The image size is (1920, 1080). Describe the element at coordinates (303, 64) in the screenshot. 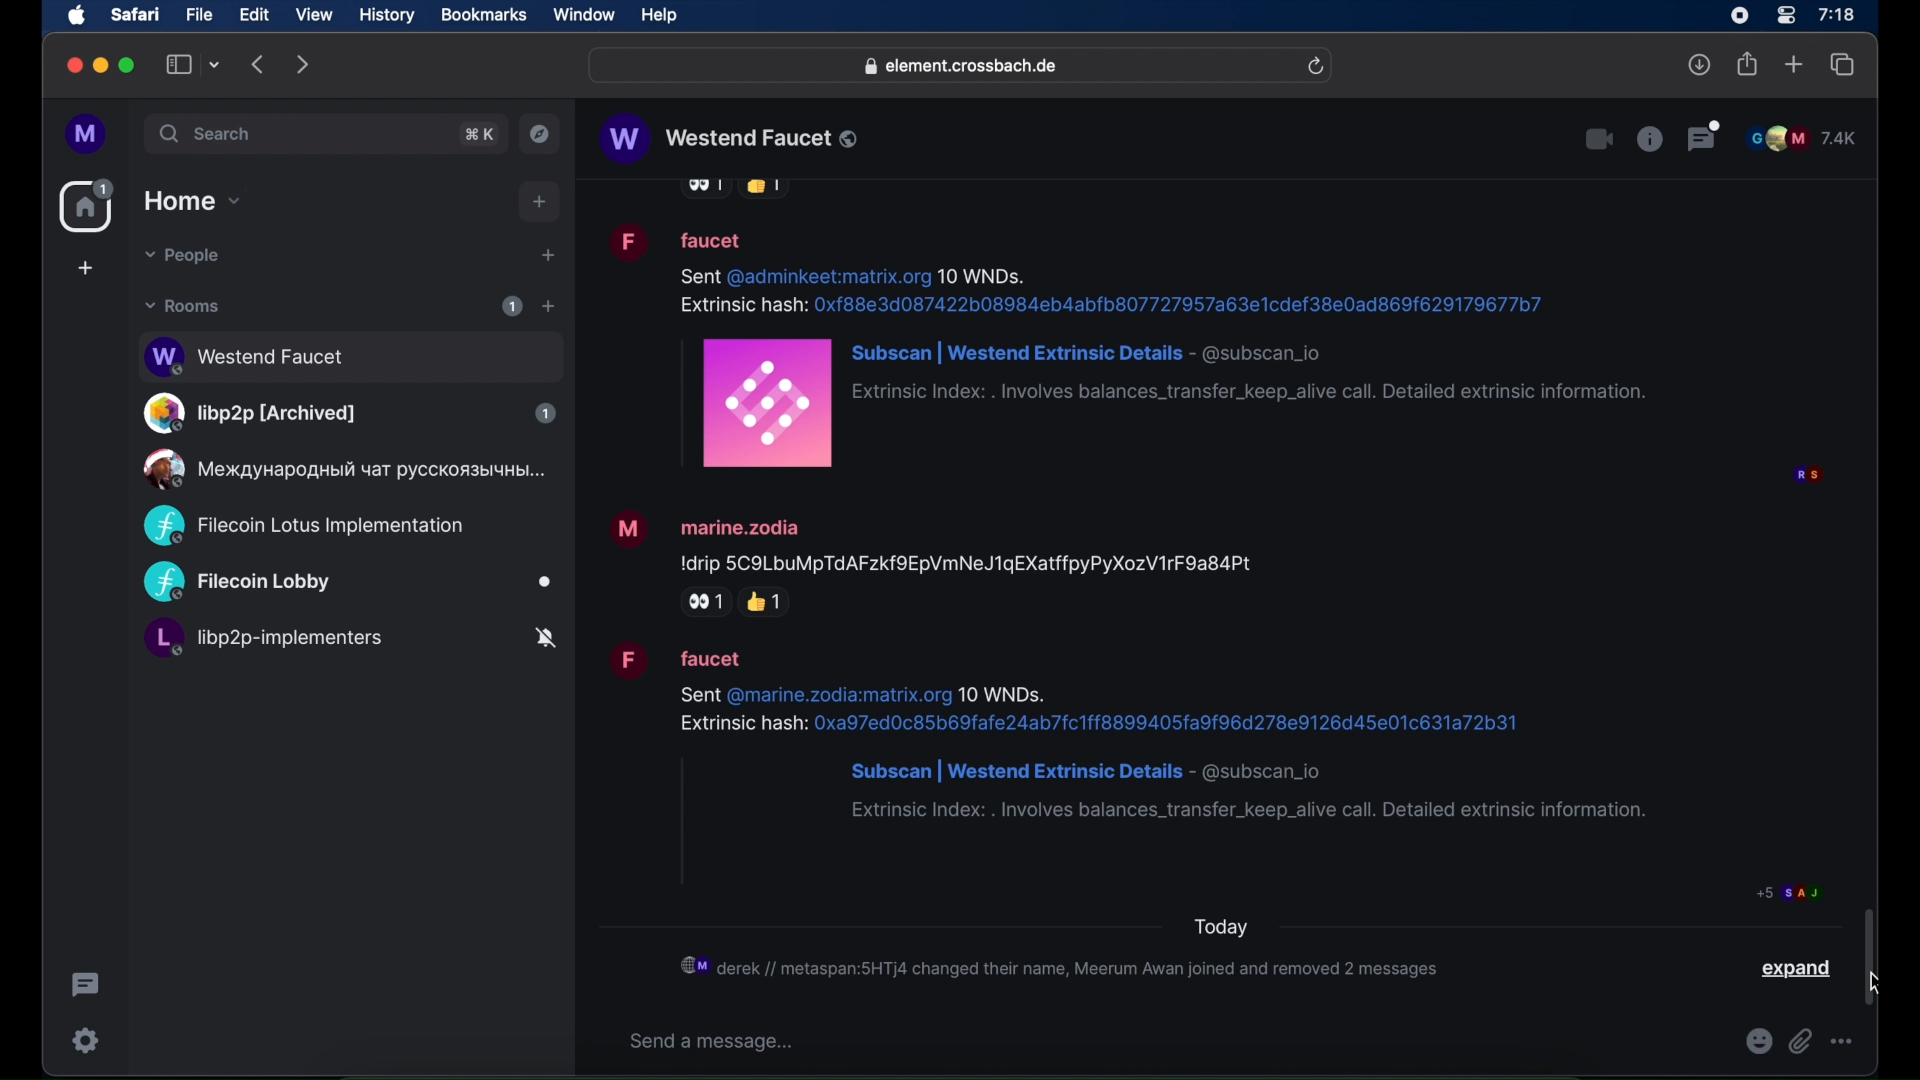

I see `forward` at that location.